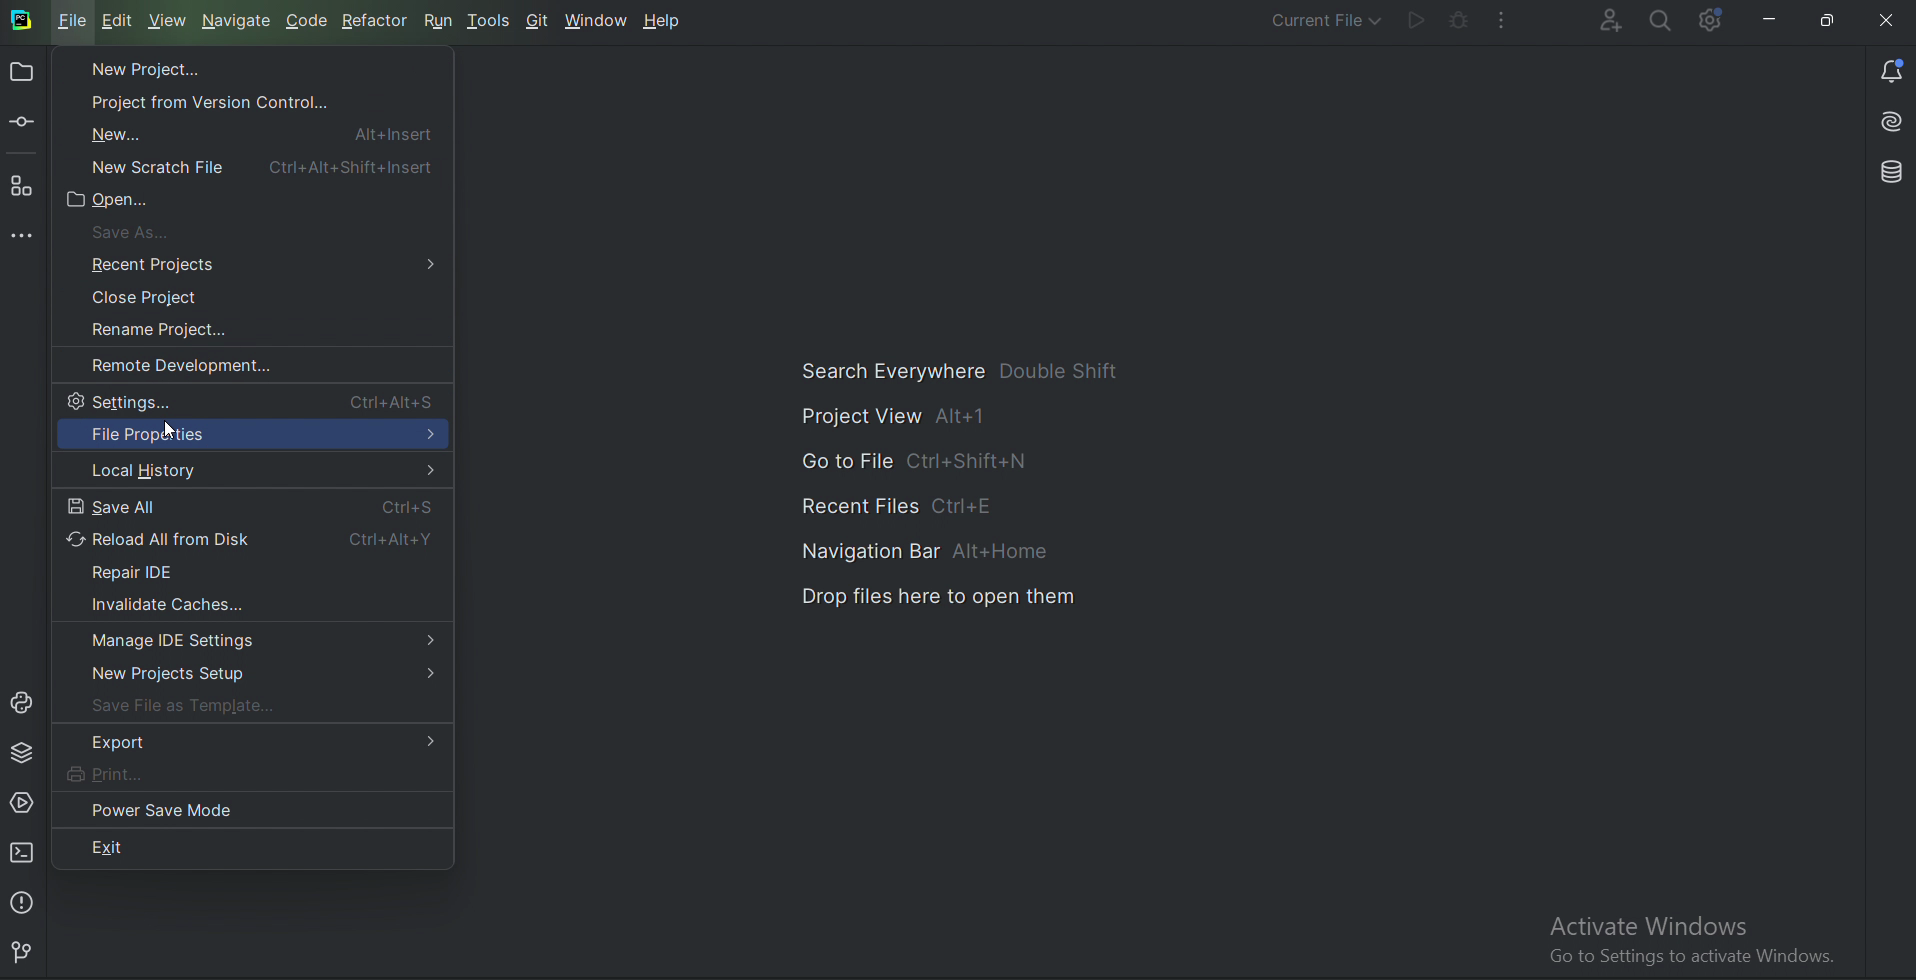  Describe the element at coordinates (193, 708) in the screenshot. I see `Save file as Template` at that location.